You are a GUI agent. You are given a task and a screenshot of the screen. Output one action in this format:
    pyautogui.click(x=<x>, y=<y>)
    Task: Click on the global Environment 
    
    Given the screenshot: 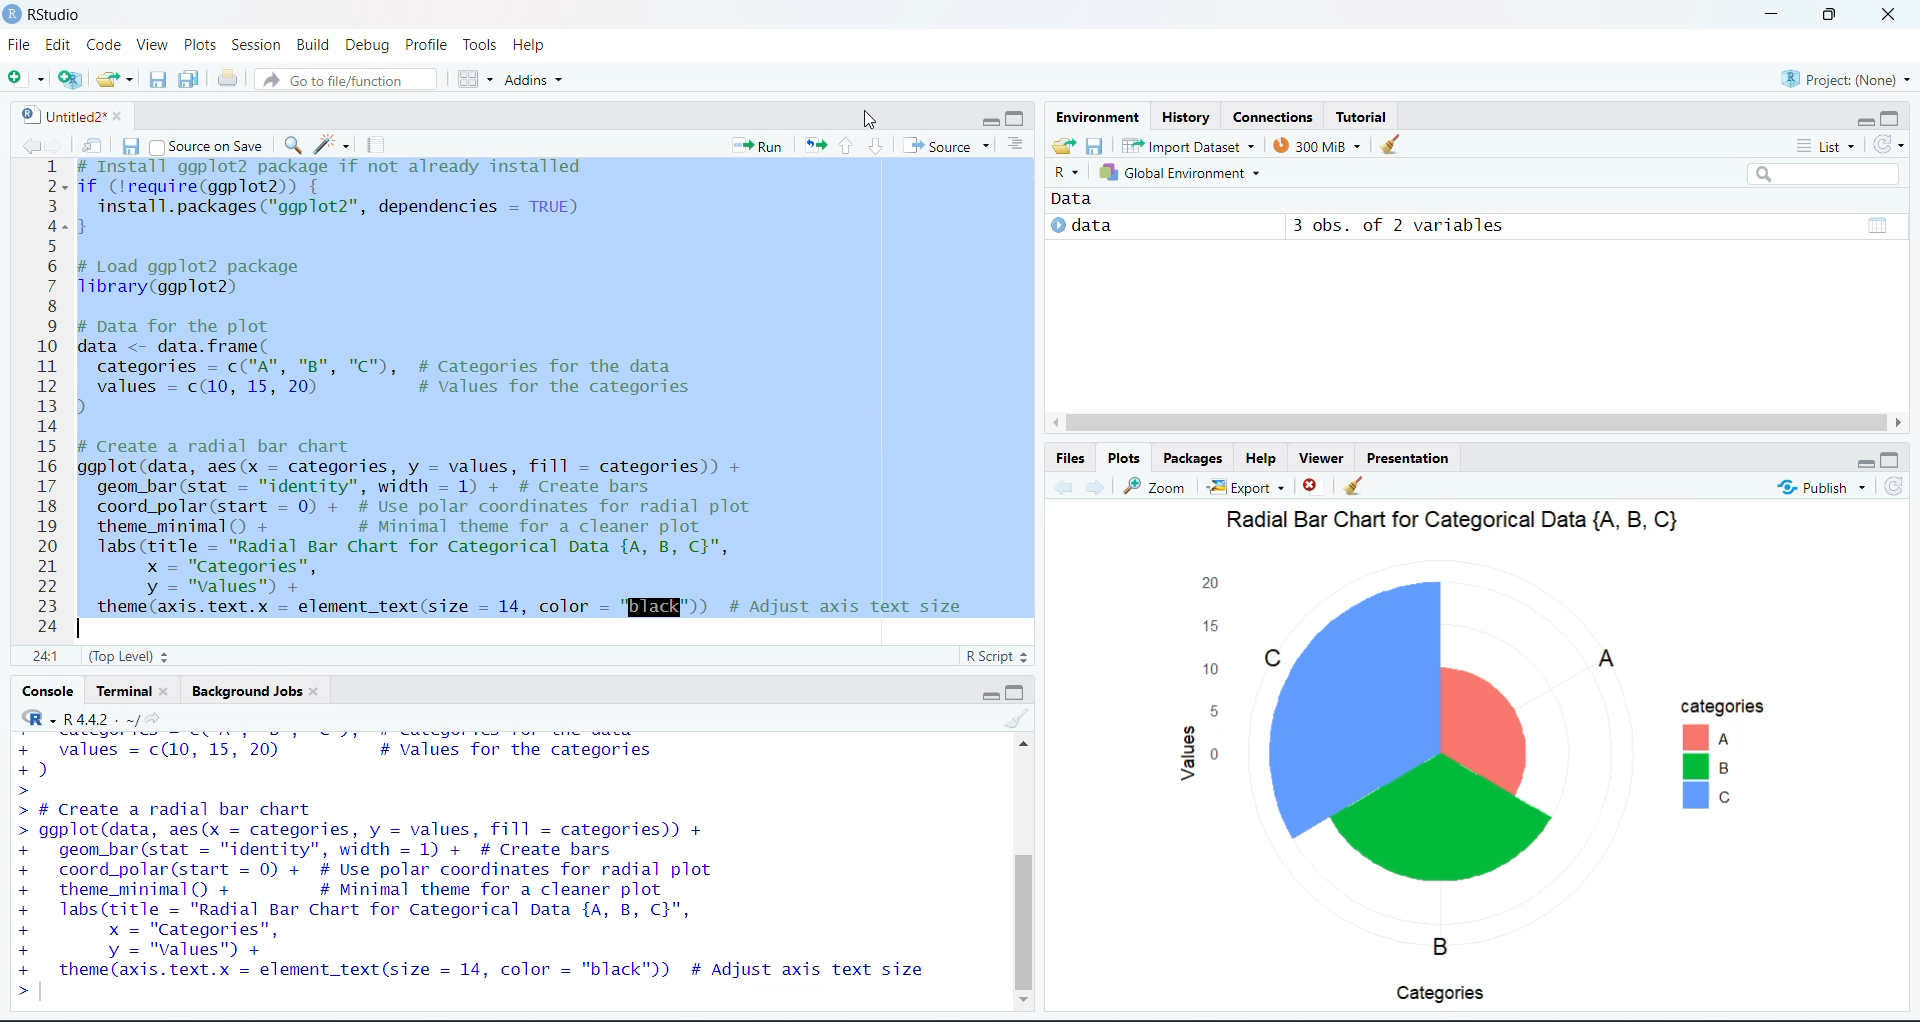 What is the action you would take?
    pyautogui.click(x=1184, y=172)
    